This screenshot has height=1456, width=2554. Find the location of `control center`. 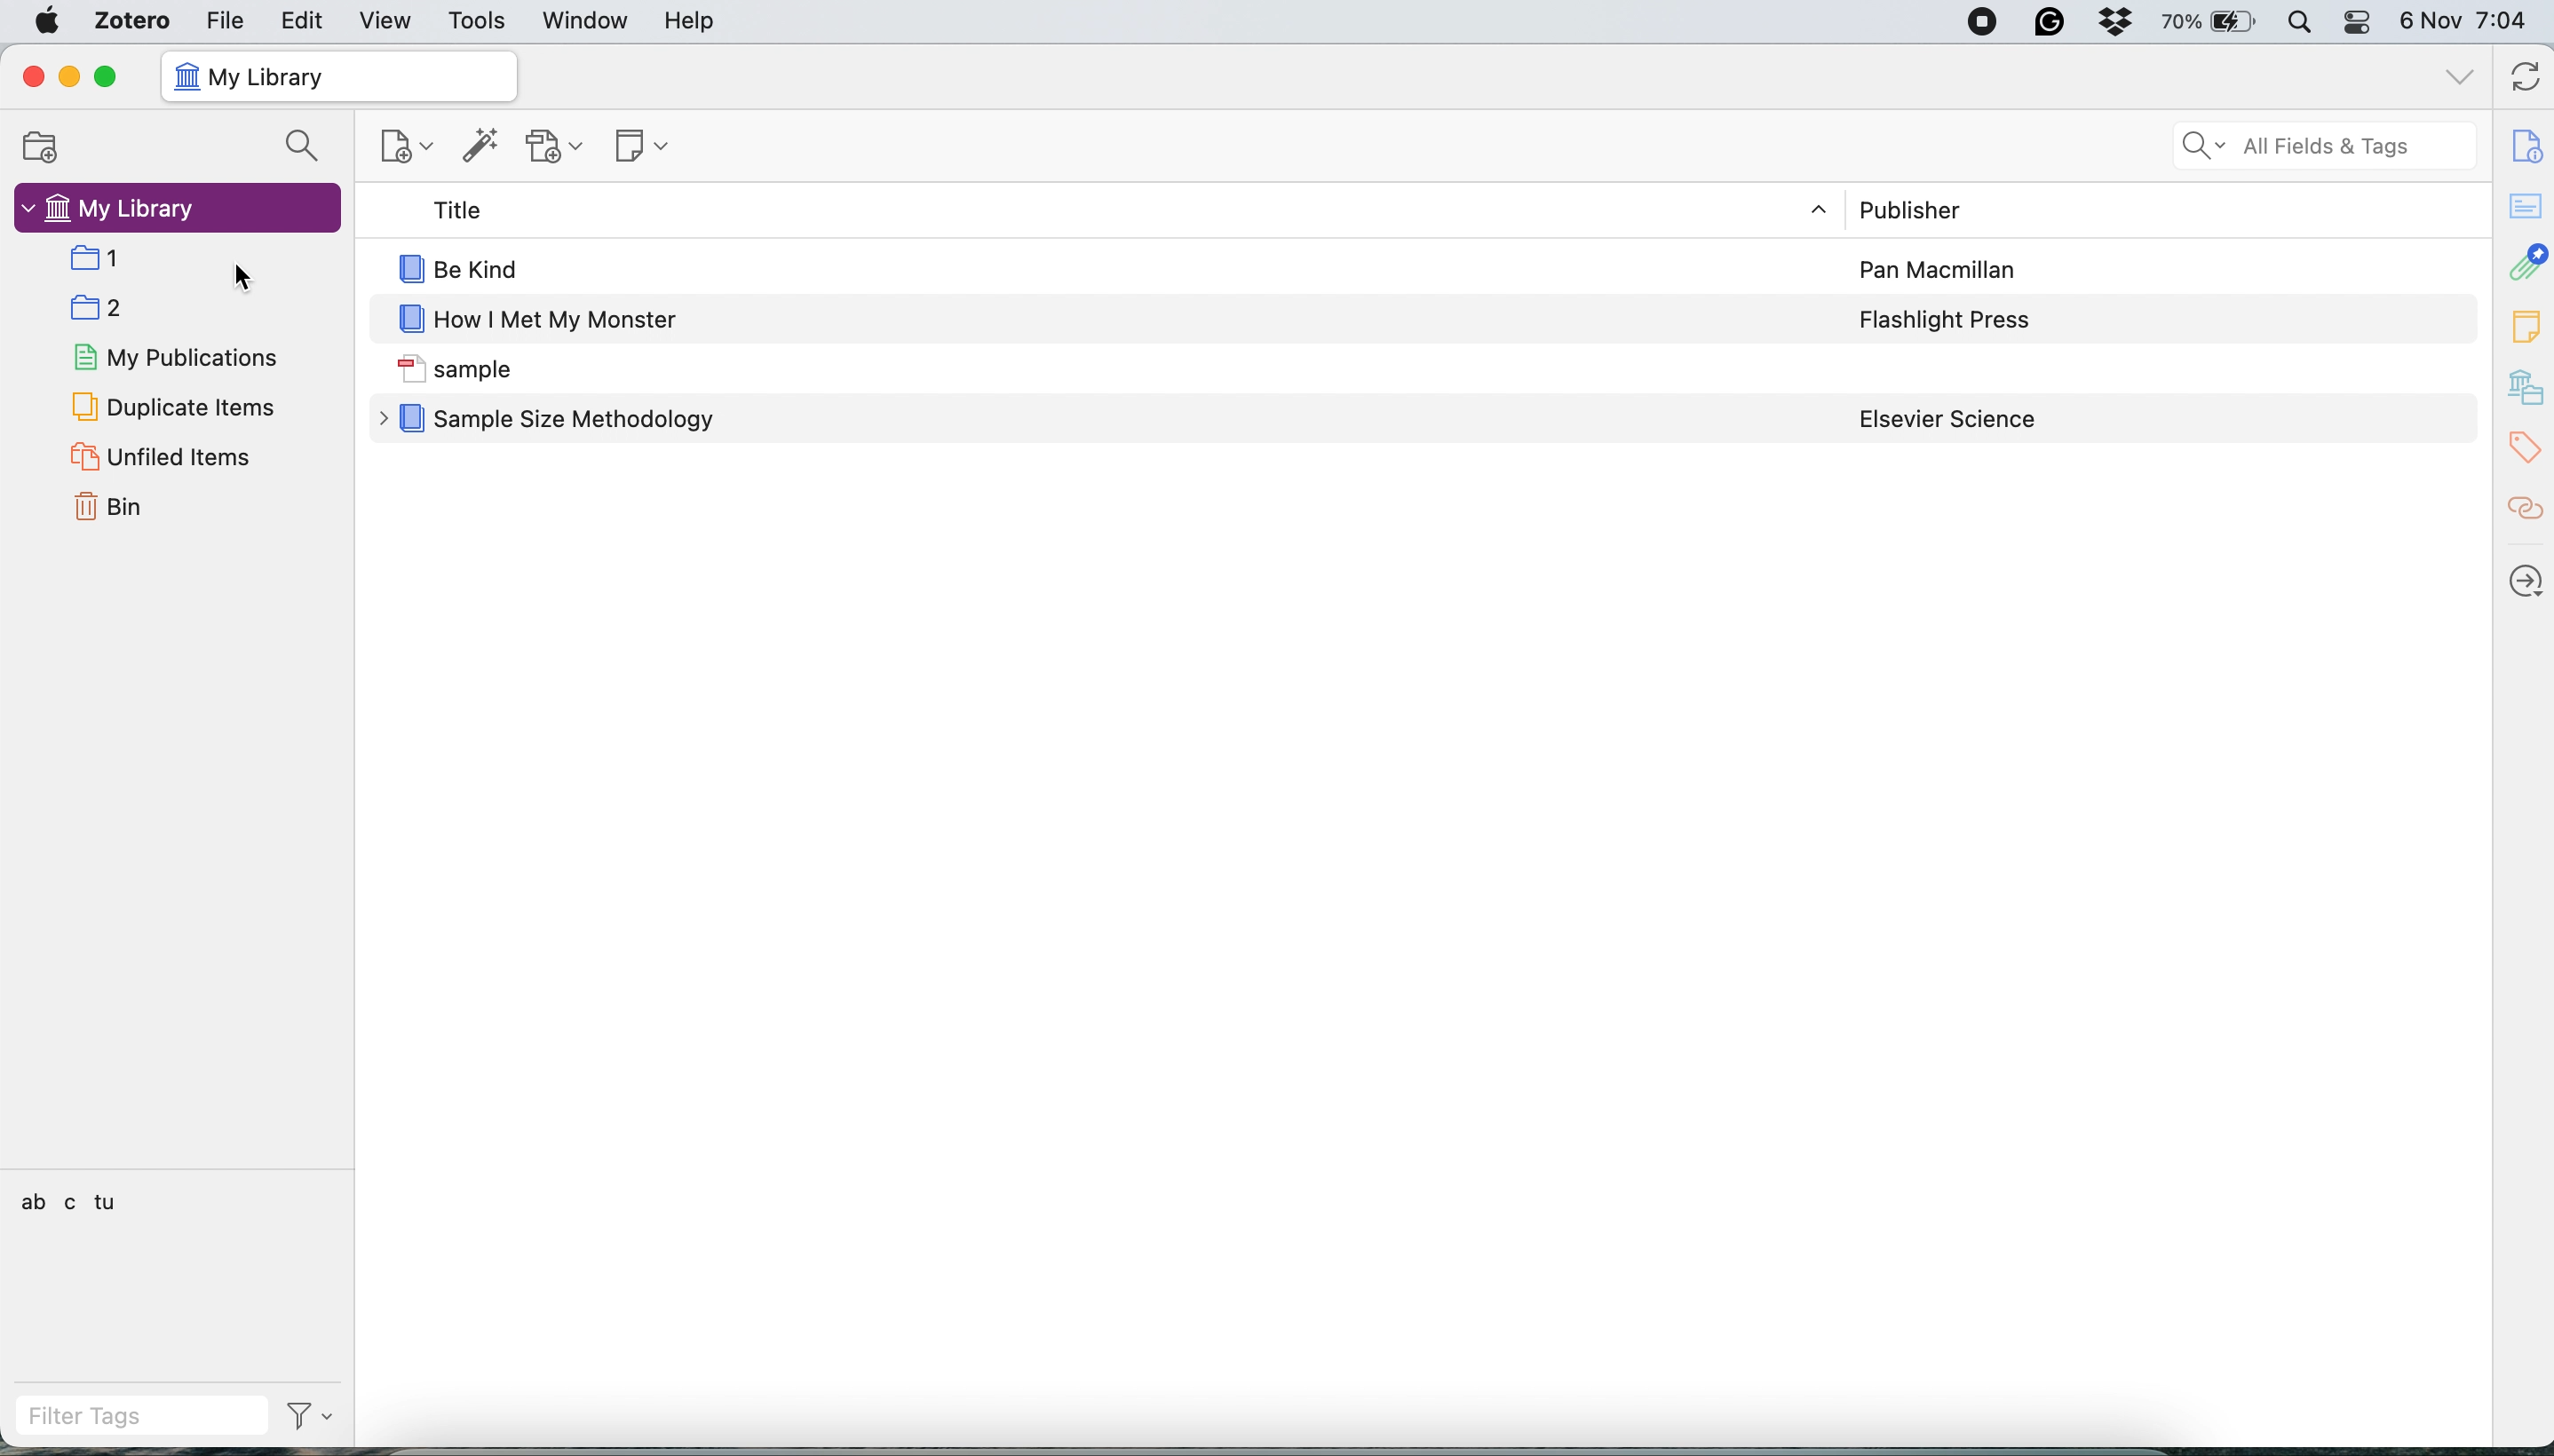

control center is located at coordinates (2363, 22).